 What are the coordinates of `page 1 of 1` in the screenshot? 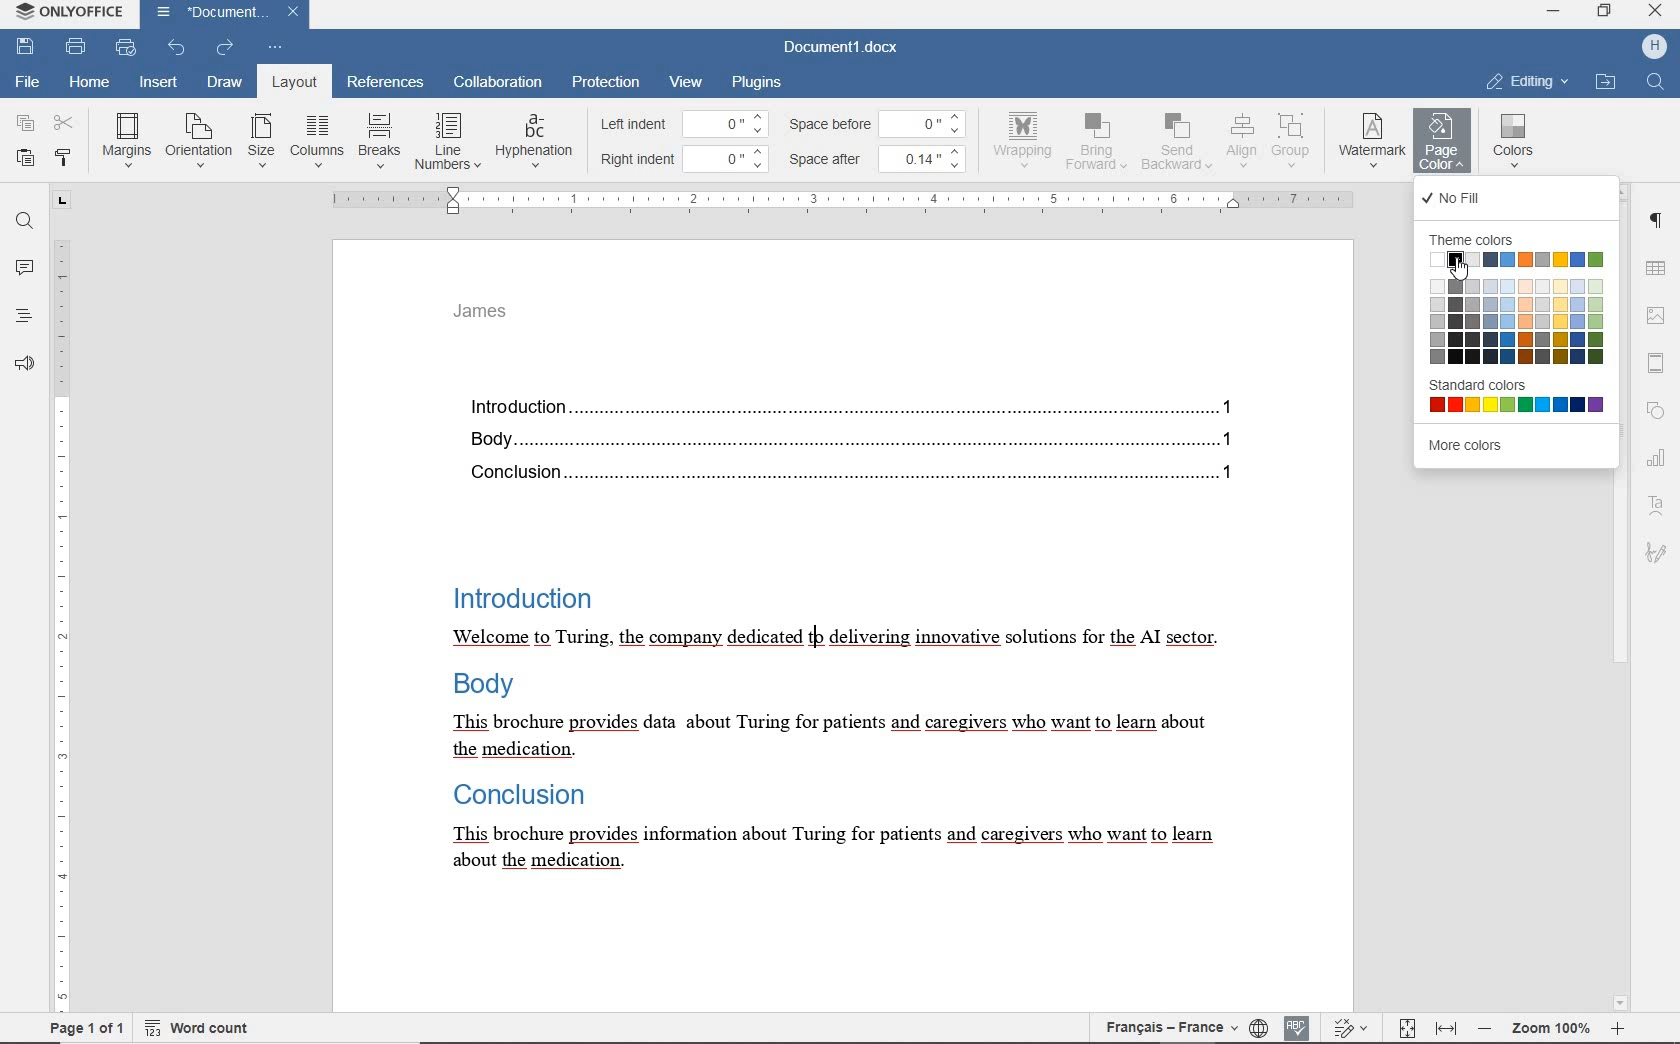 It's located at (85, 1028).